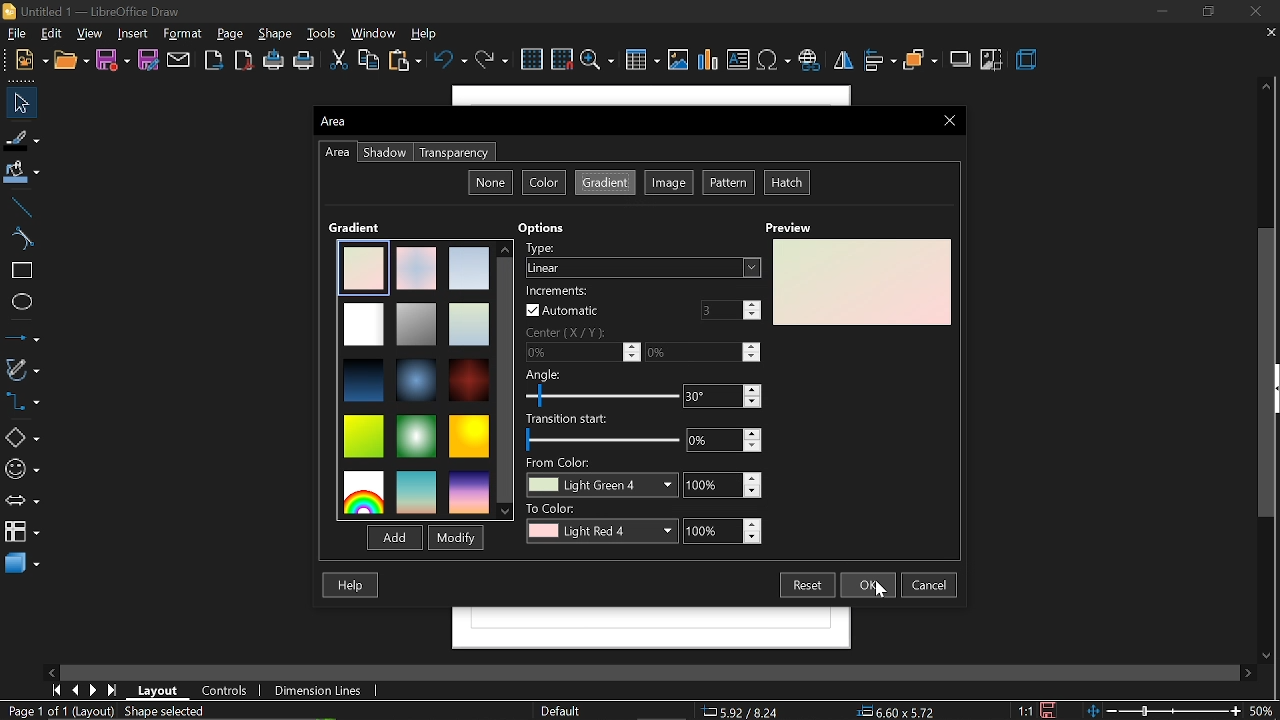  I want to click on arrange, so click(920, 61).